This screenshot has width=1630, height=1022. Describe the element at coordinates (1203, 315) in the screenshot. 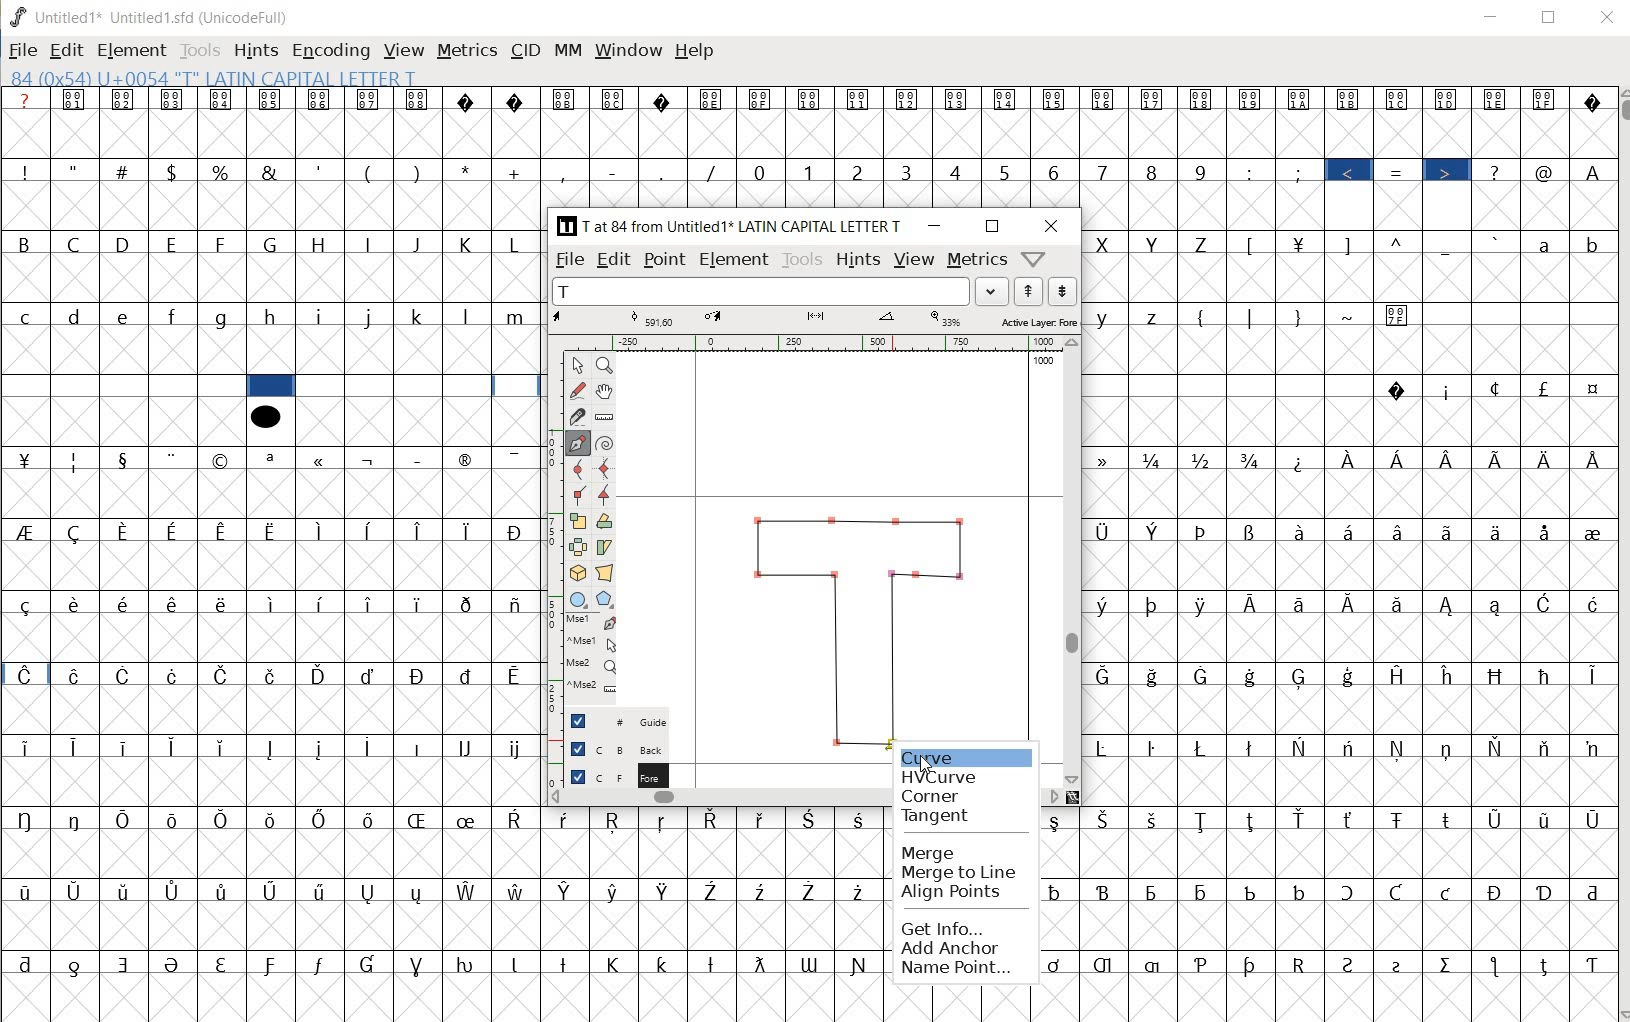

I see `(` at that location.